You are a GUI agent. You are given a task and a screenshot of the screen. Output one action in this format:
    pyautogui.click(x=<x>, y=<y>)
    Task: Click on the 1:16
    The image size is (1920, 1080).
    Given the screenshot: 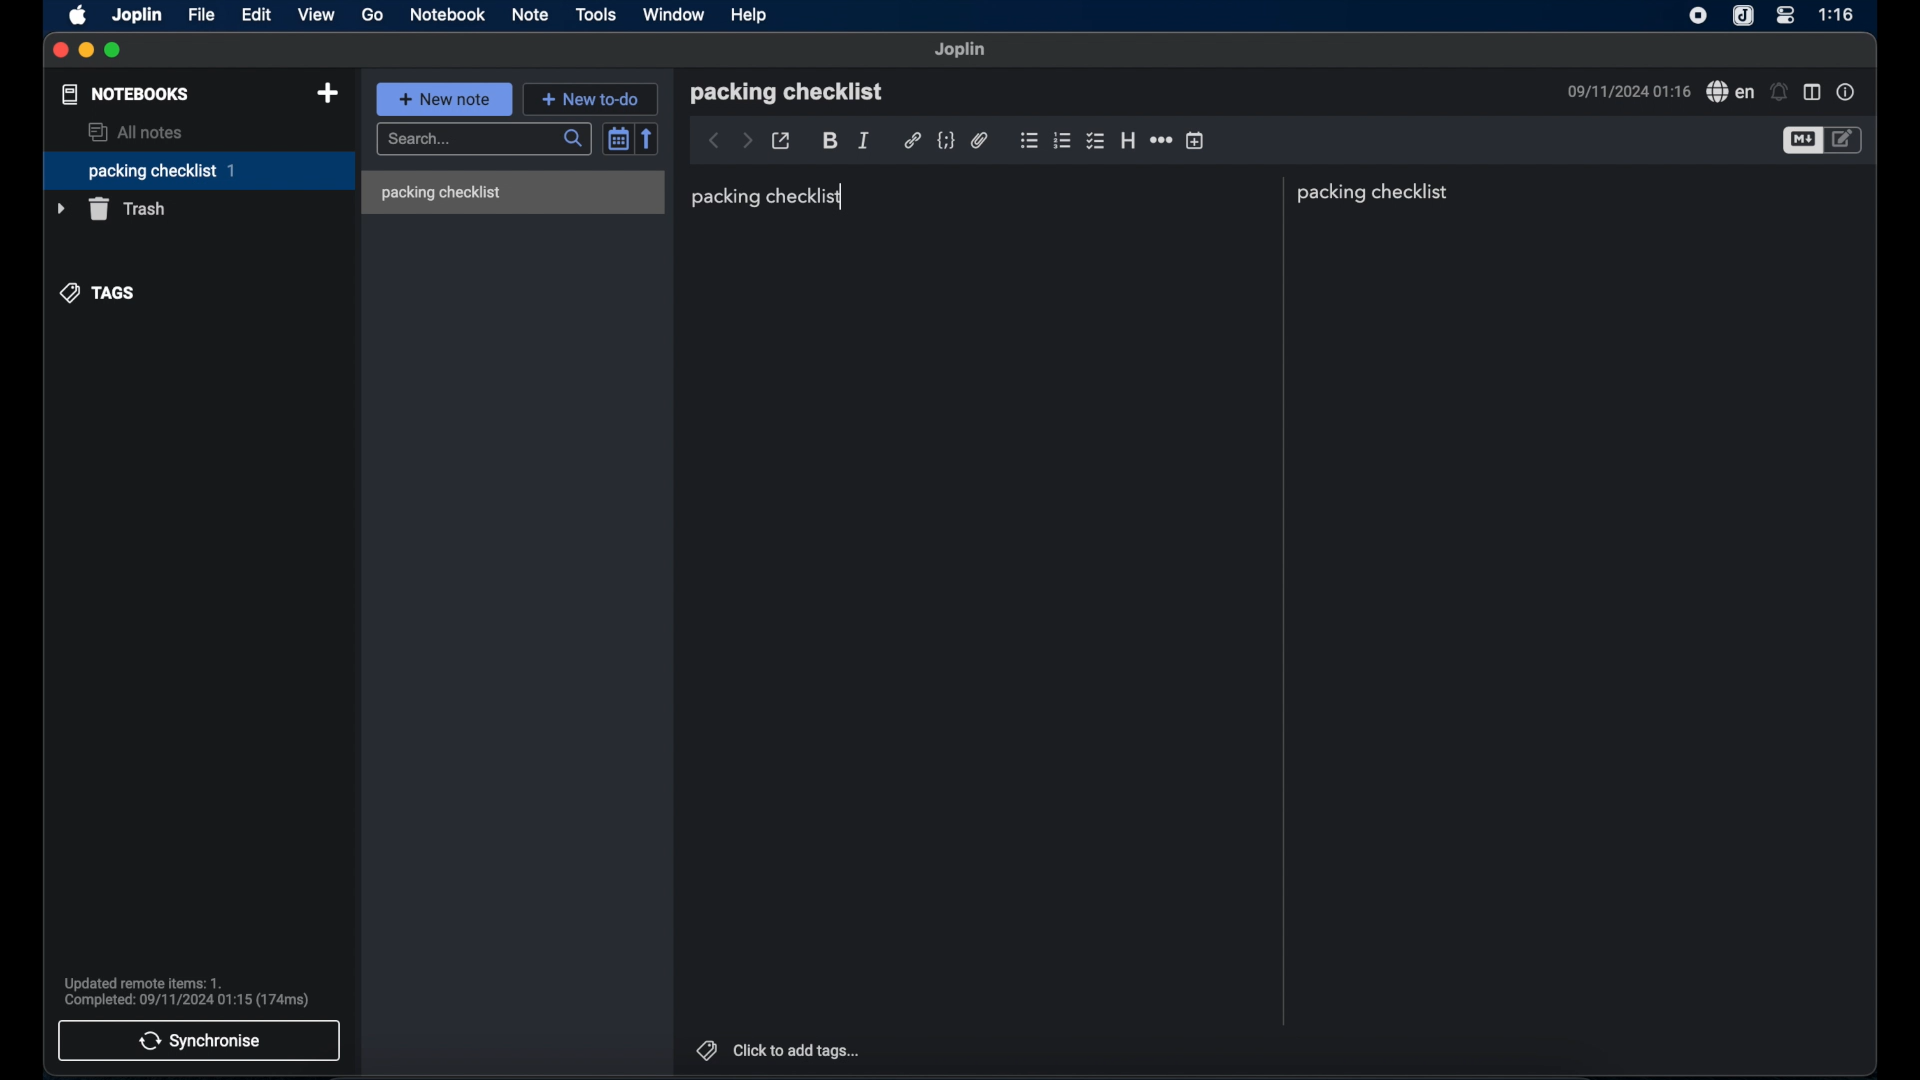 What is the action you would take?
    pyautogui.click(x=1838, y=15)
    